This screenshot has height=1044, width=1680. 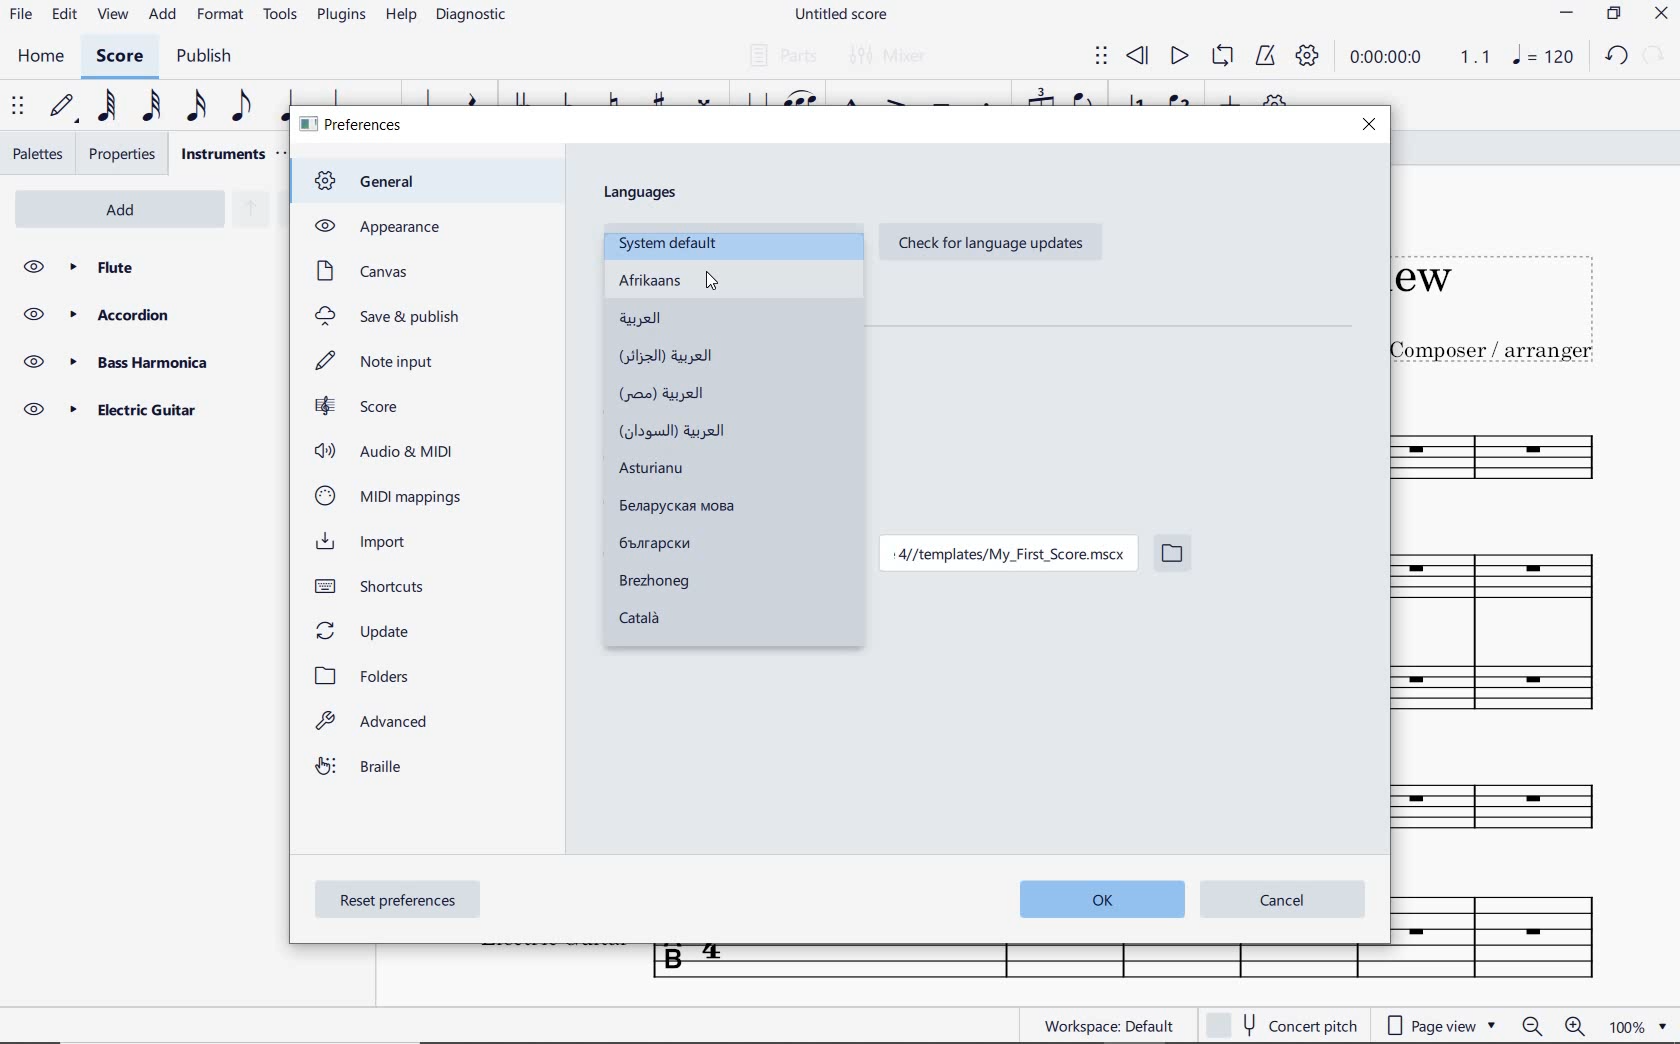 What do you see at coordinates (1282, 1025) in the screenshot?
I see `concert pitch` at bounding box center [1282, 1025].